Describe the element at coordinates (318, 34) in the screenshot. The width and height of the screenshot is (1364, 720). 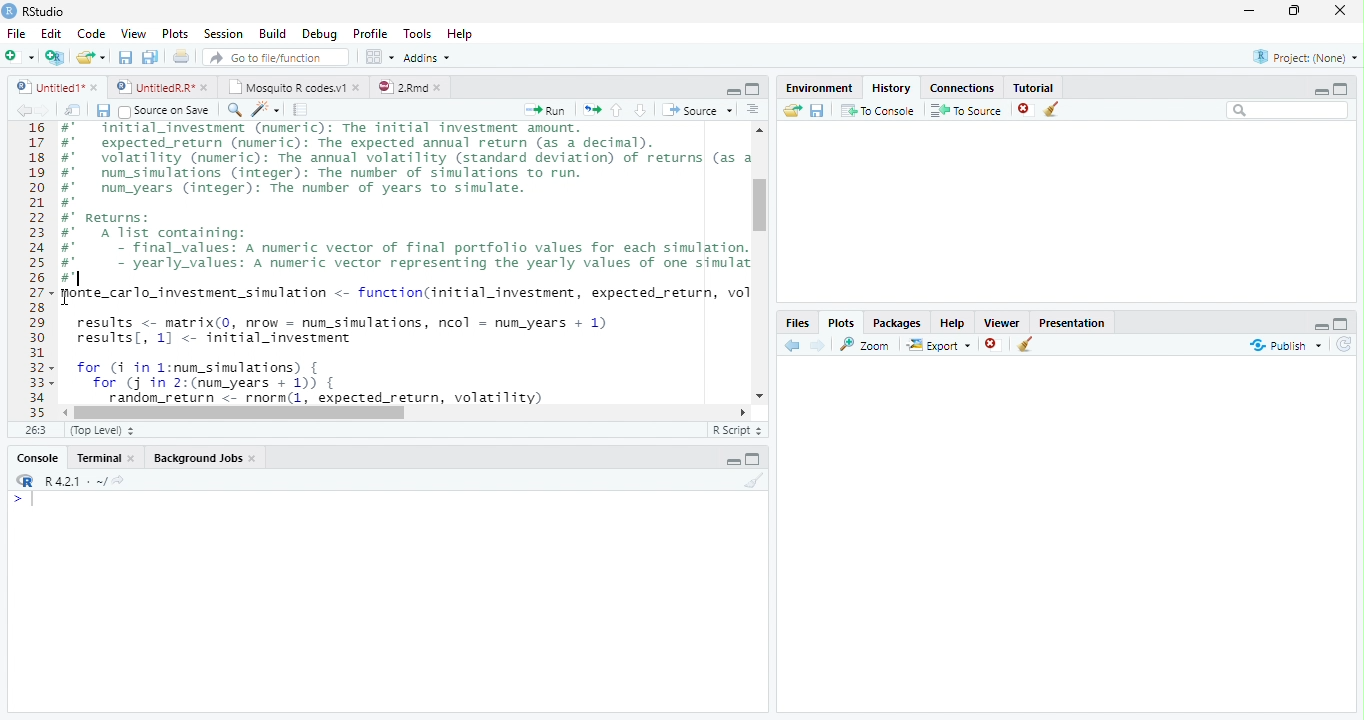
I see `Debug` at that location.